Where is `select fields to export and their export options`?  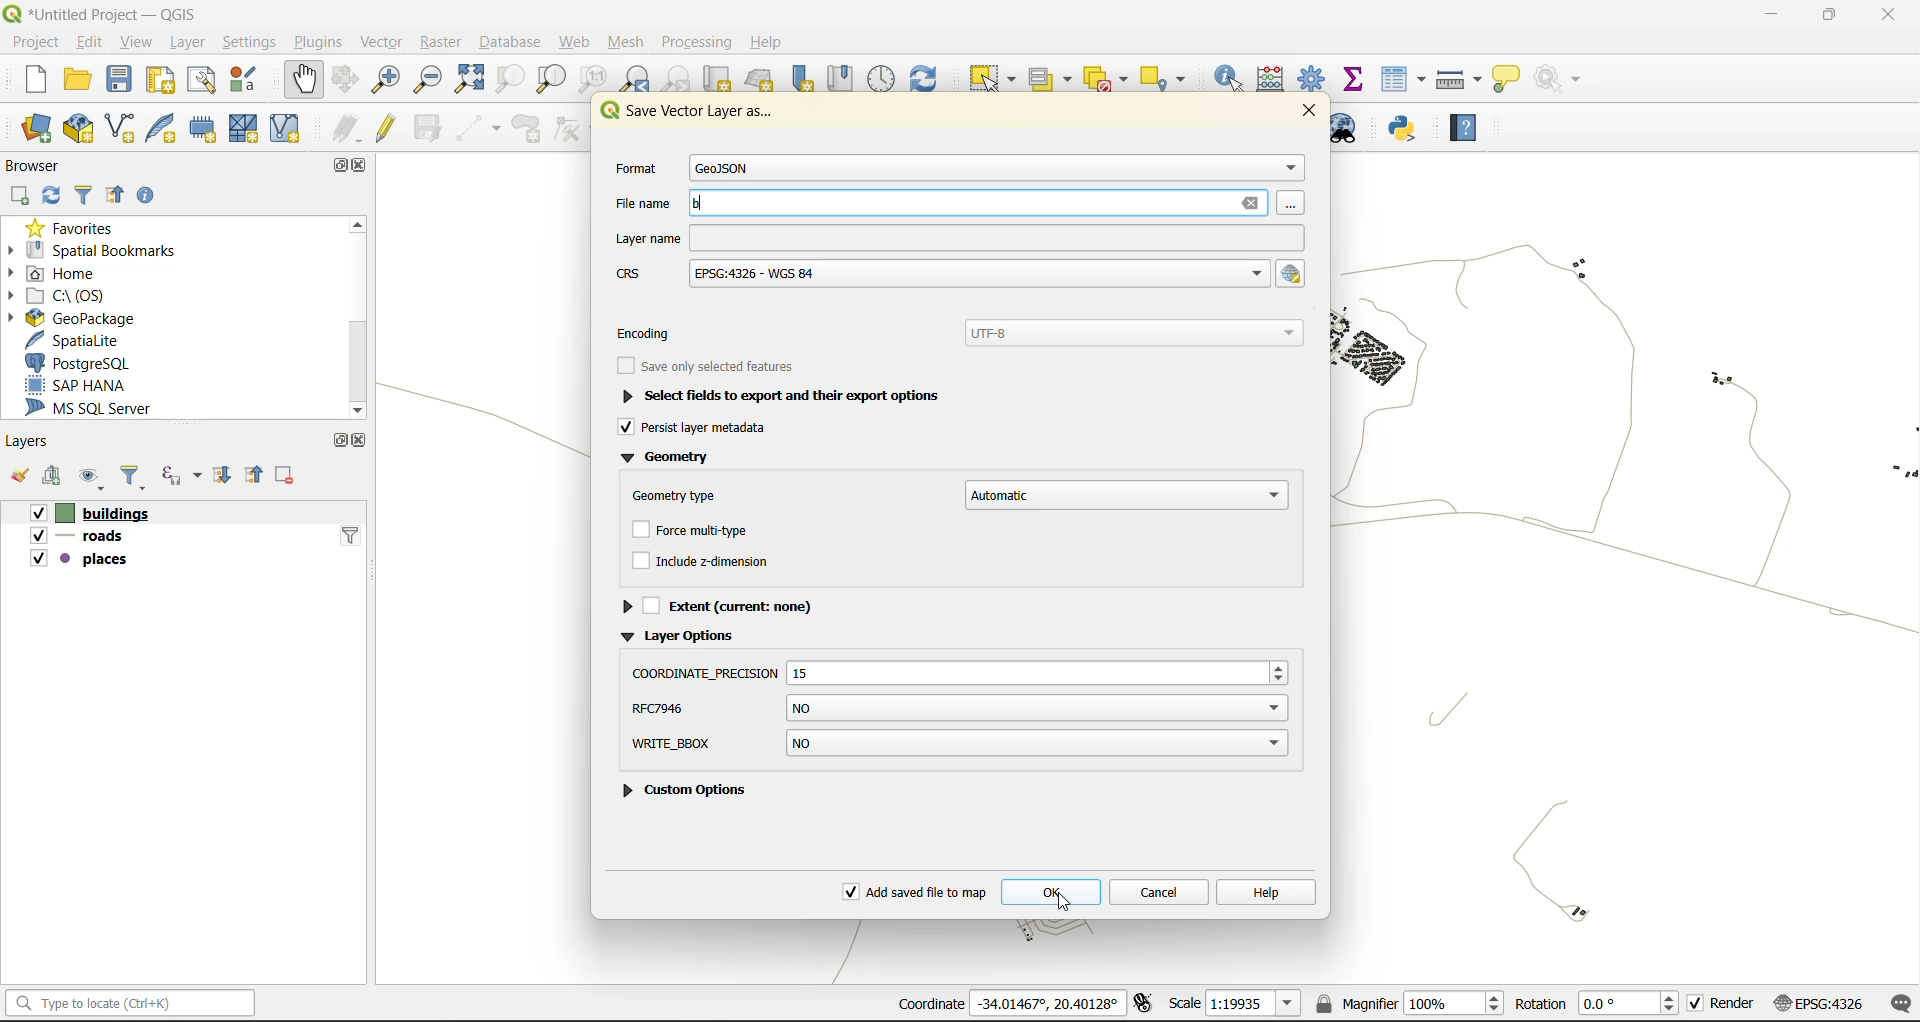
select fields to export and their export options is located at coordinates (776, 395).